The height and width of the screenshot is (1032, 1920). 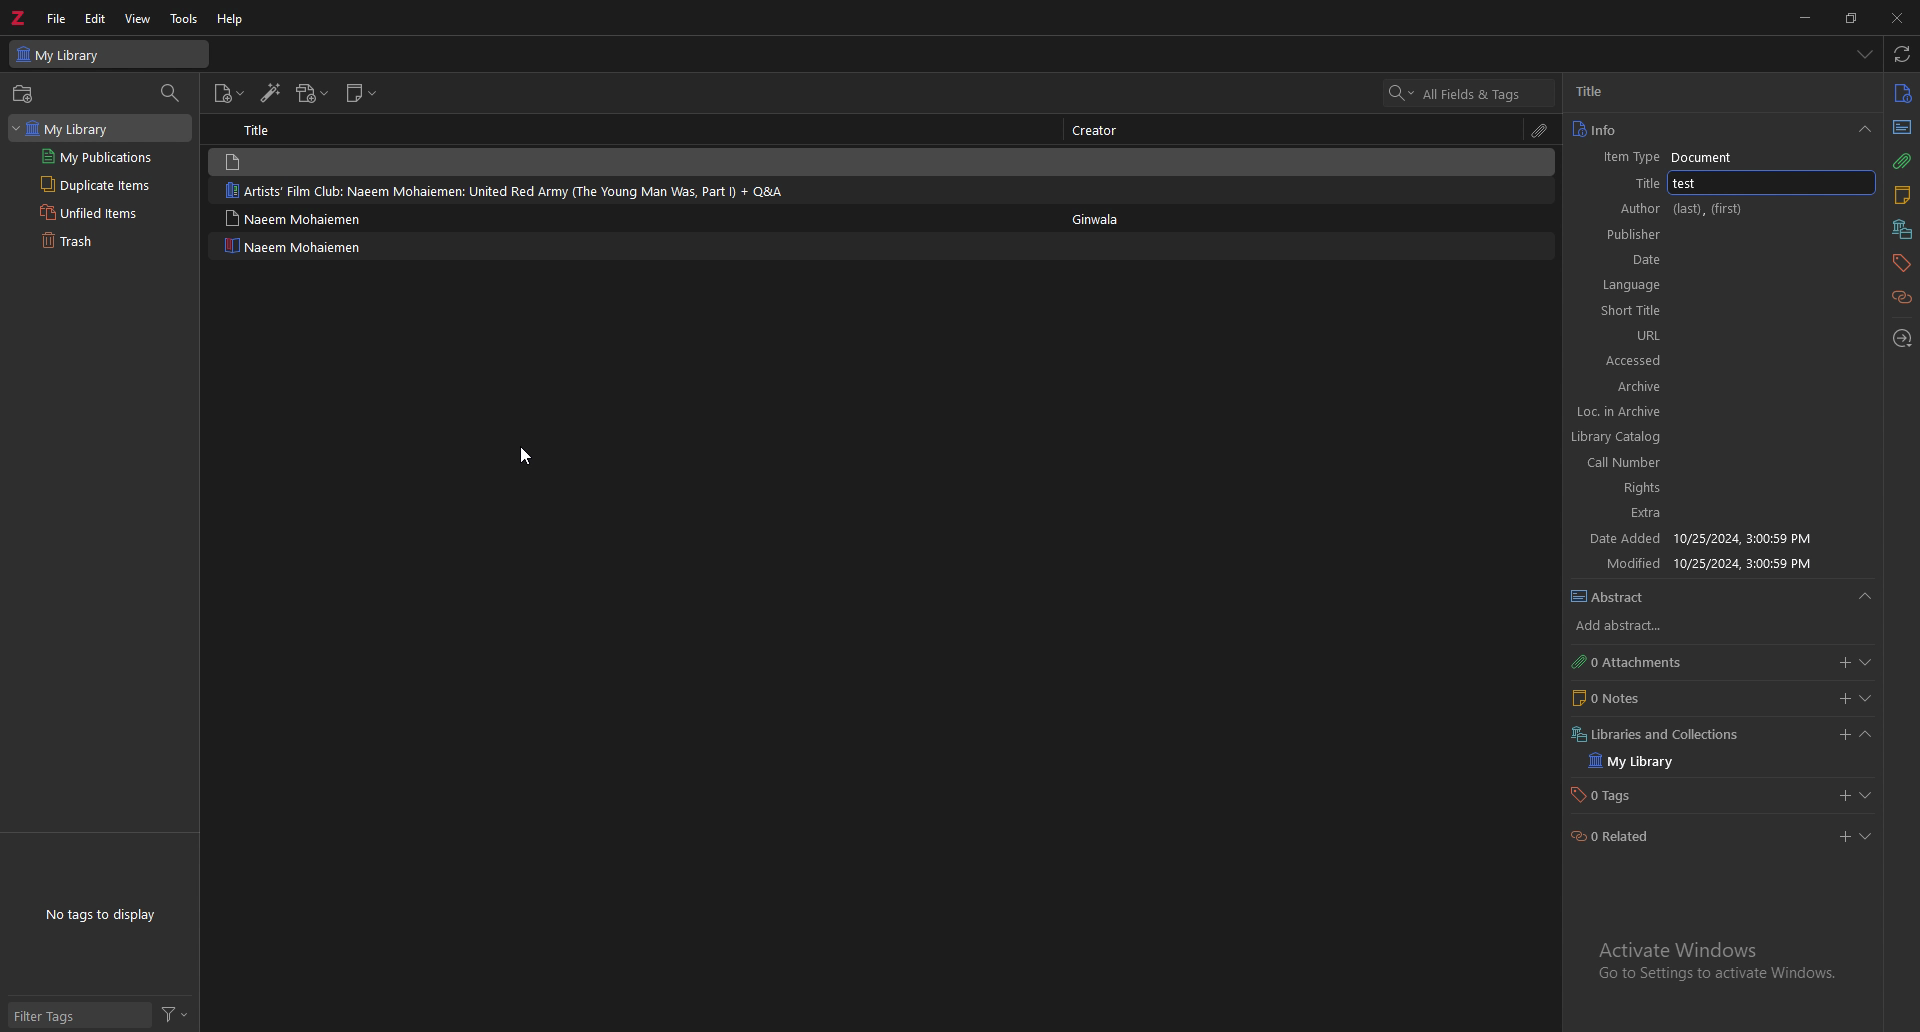 What do you see at coordinates (1664, 209) in the screenshot?
I see `author` at bounding box center [1664, 209].